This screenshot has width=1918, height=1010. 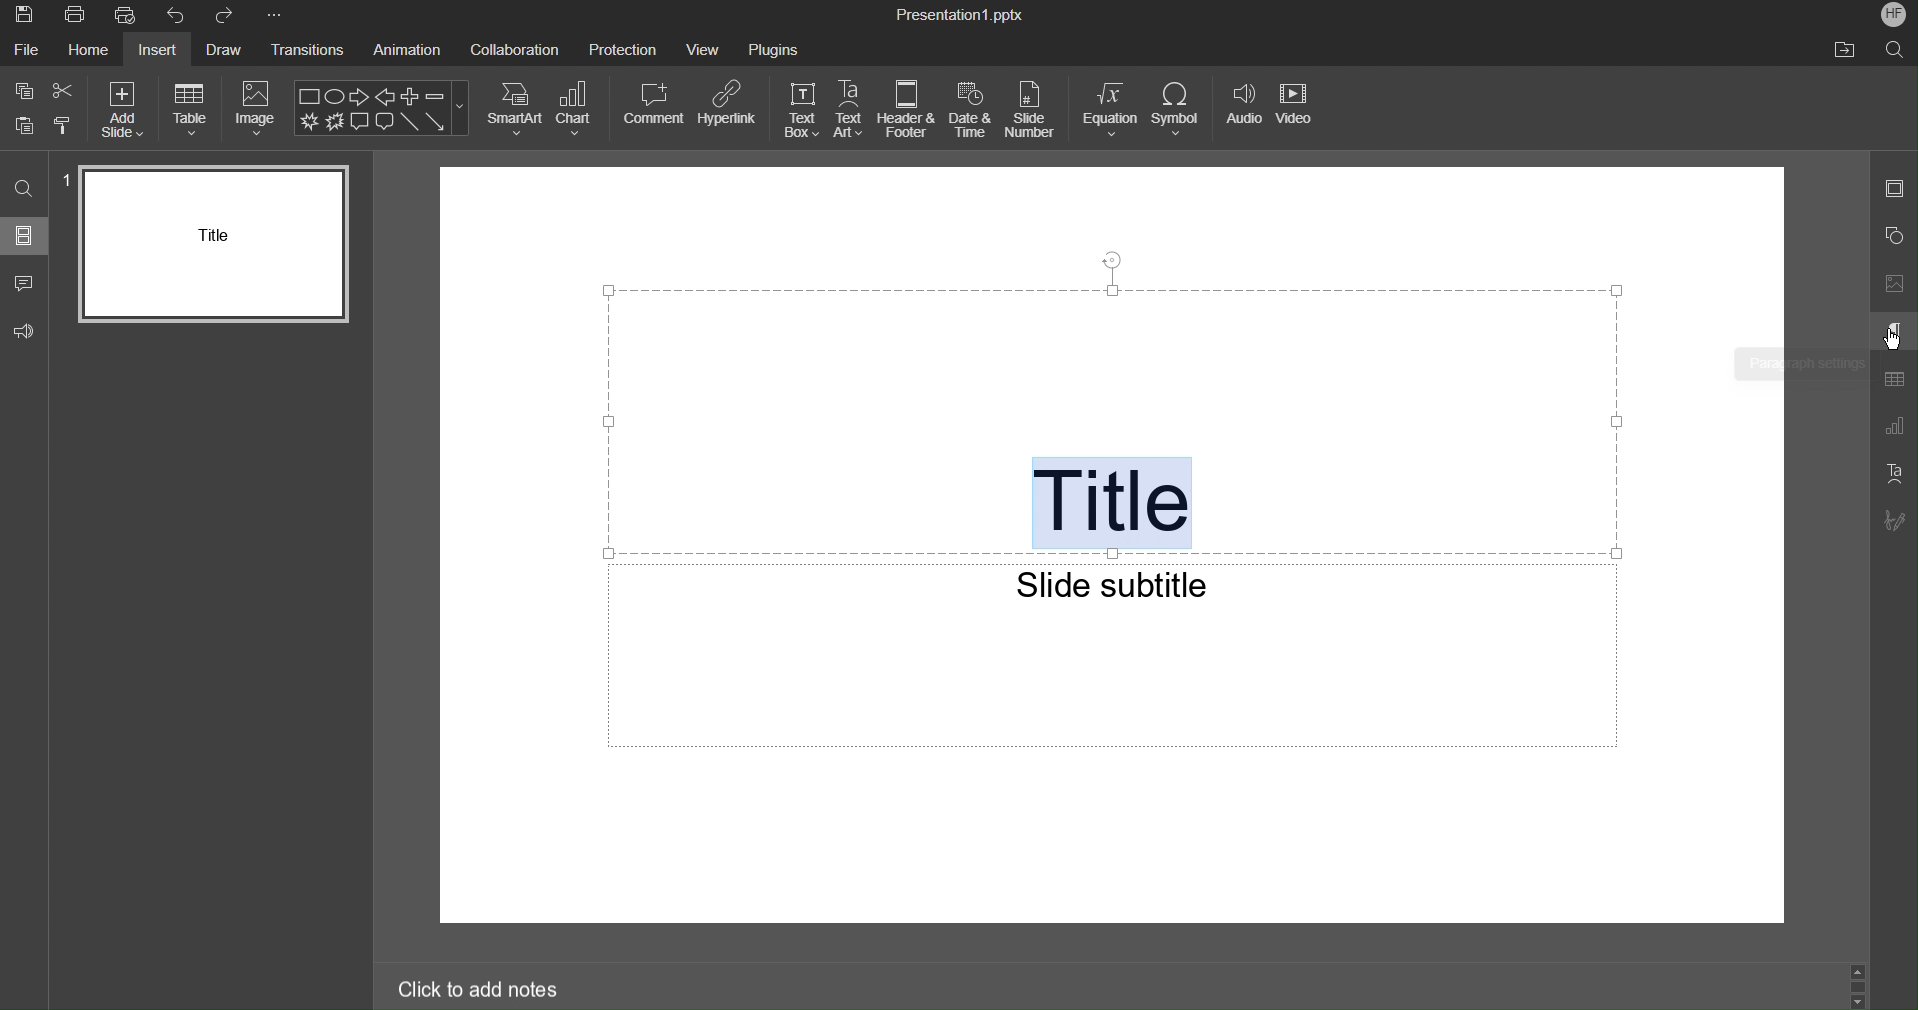 What do you see at coordinates (1860, 986) in the screenshot?
I see `Scroll Up and Down` at bounding box center [1860, 986].